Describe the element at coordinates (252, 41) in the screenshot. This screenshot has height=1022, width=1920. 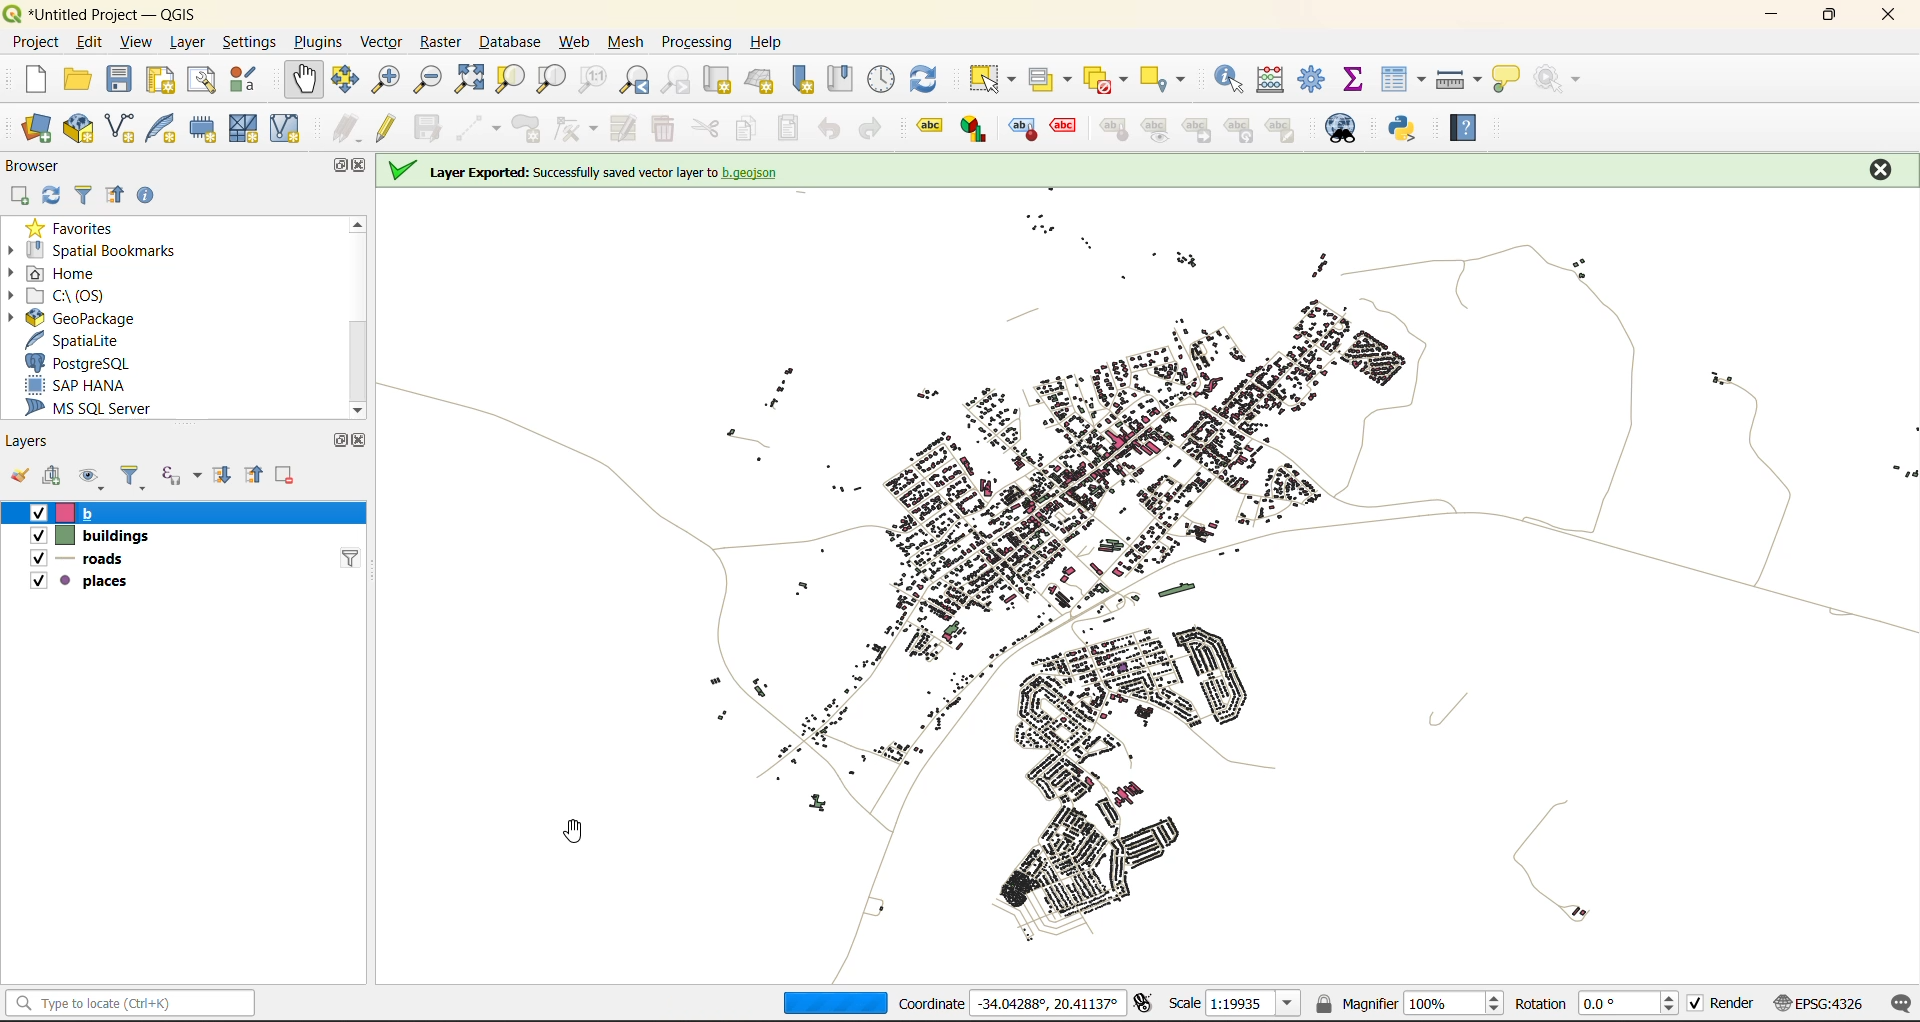
I see `settings` at that location.